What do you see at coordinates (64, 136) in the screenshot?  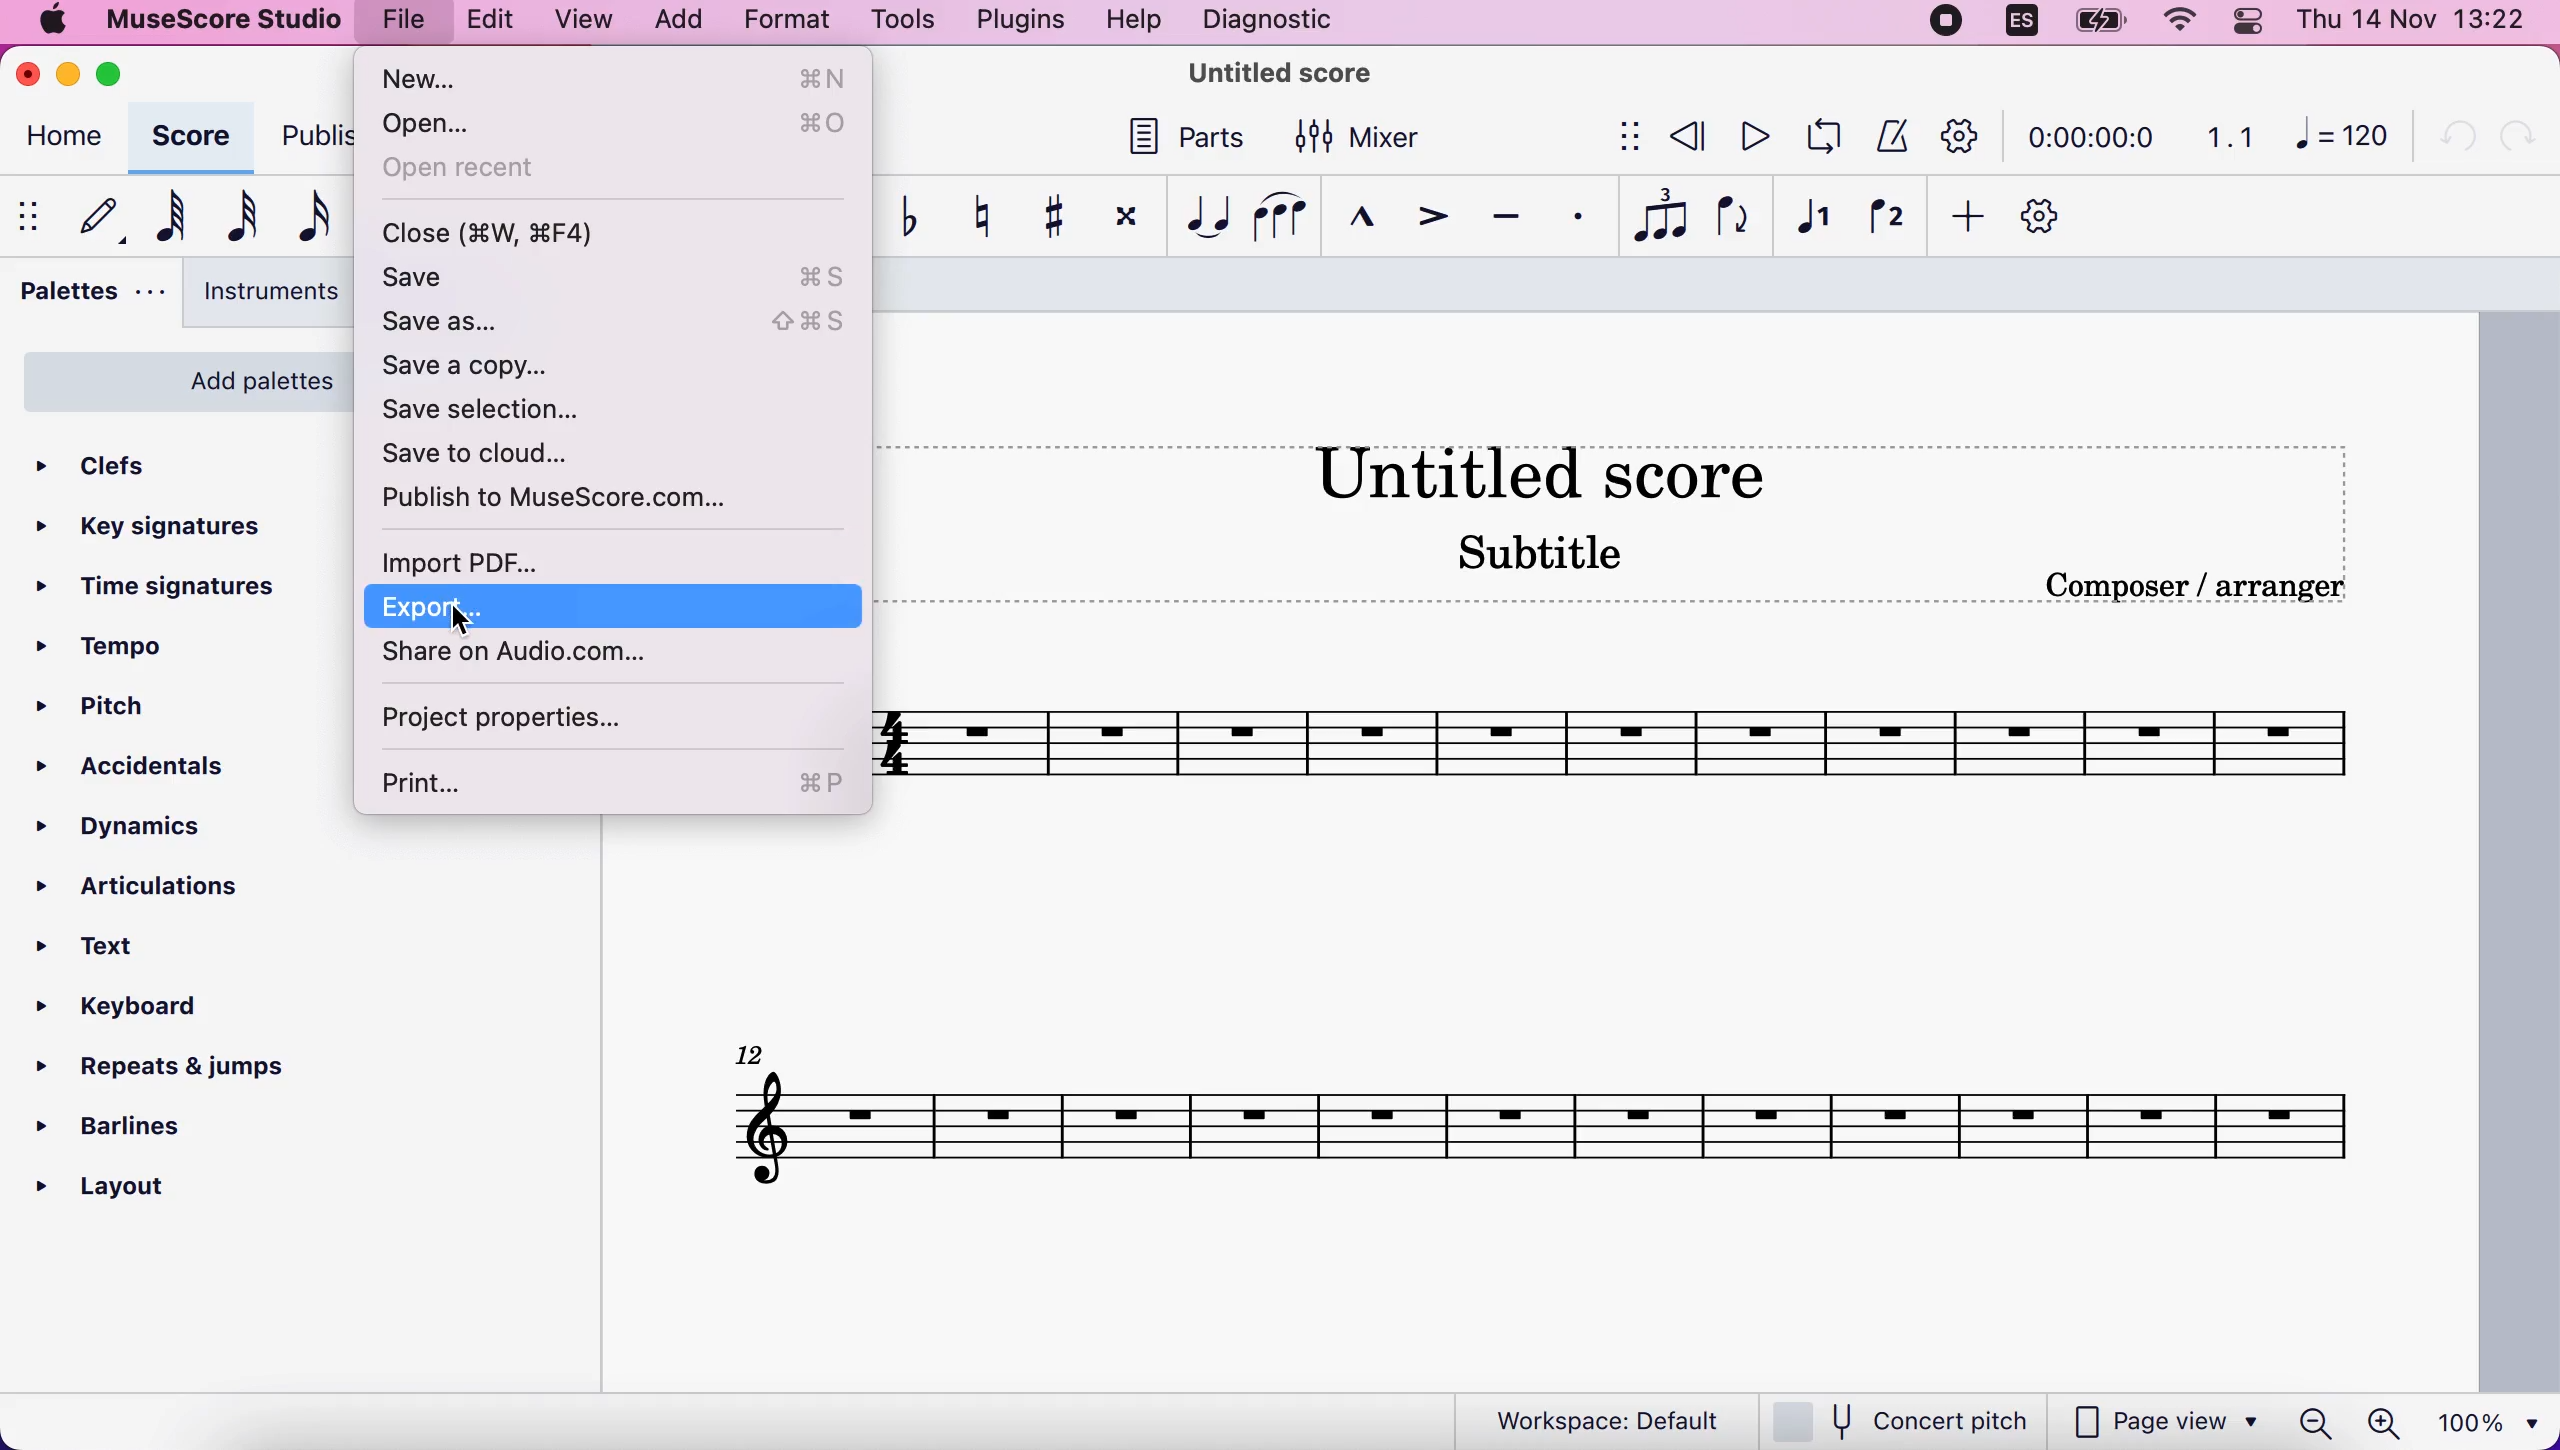 I see `home` at bounding box center [64, 136].